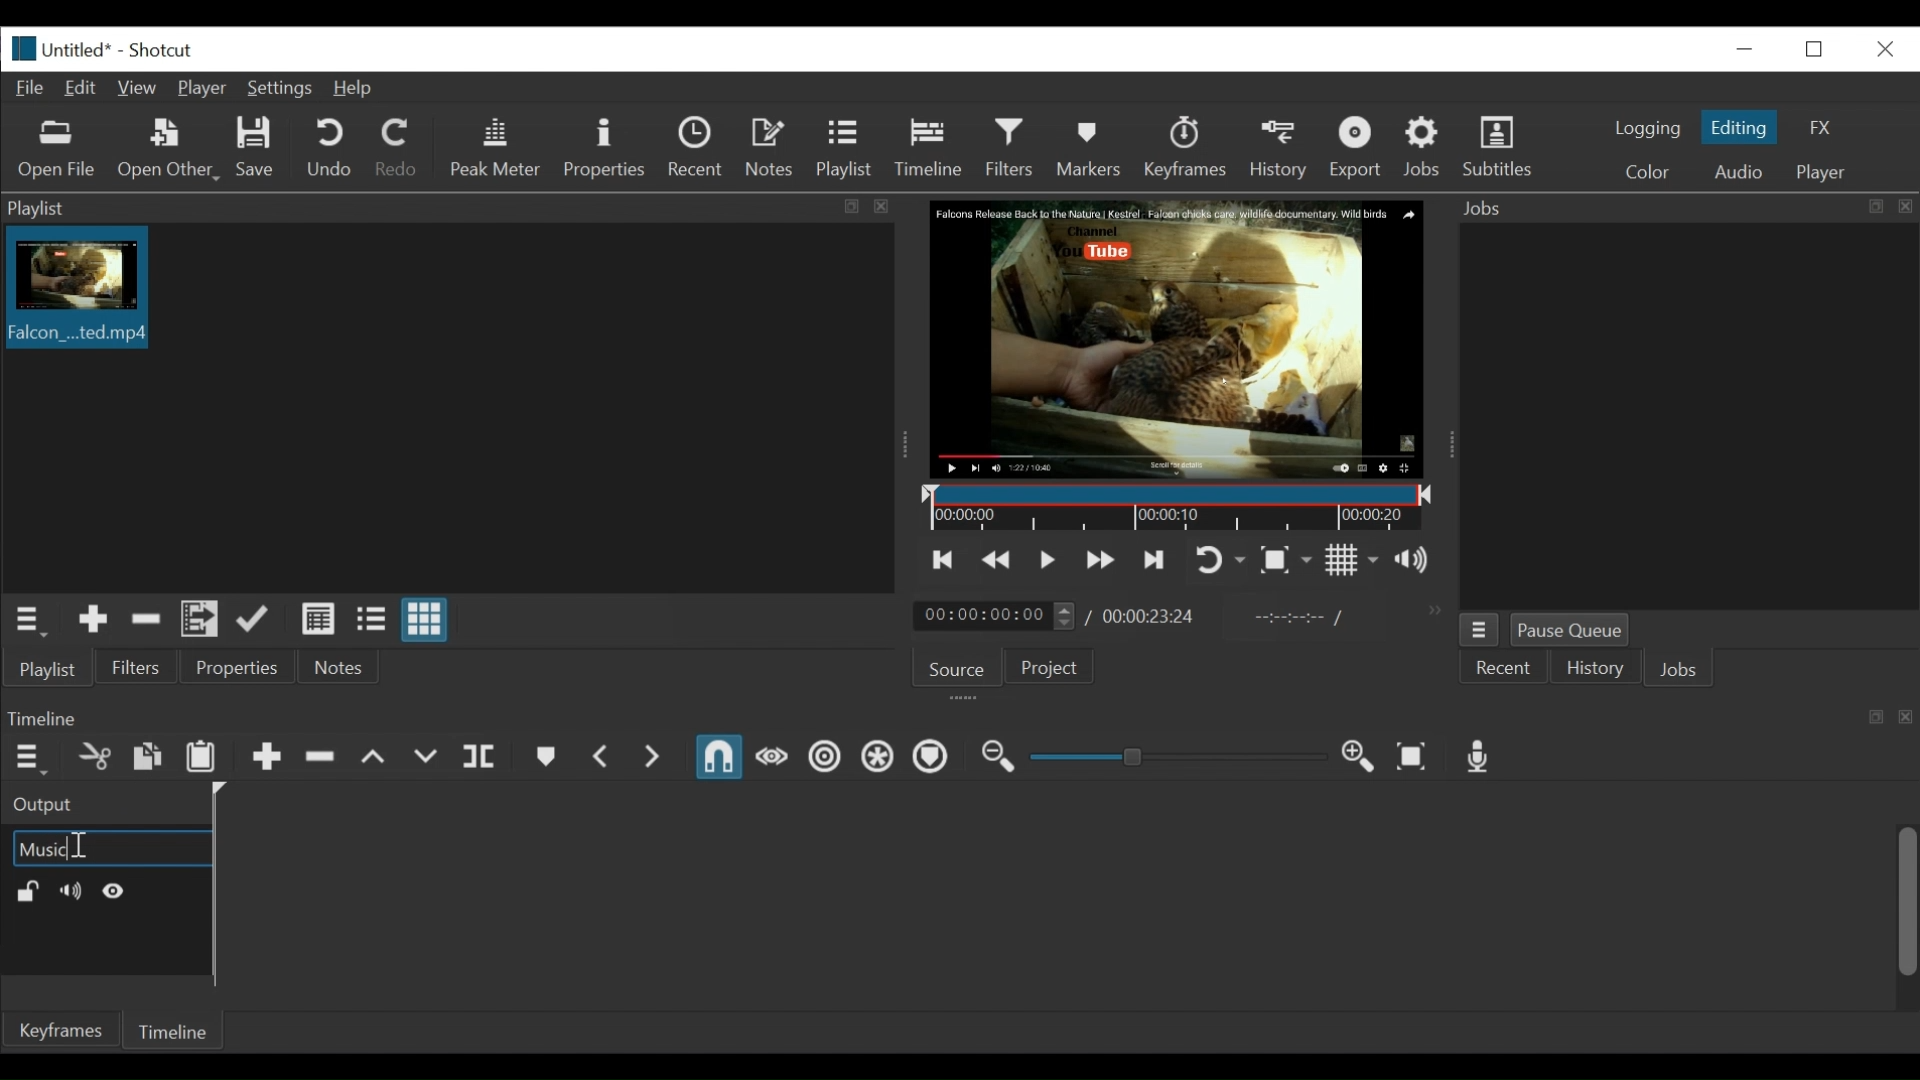 This screenshot has height=1080, width=1920. What do you see at coordinates (202, 759) in the screenshot?
I see `Paste` at bounding box center [202, 759].